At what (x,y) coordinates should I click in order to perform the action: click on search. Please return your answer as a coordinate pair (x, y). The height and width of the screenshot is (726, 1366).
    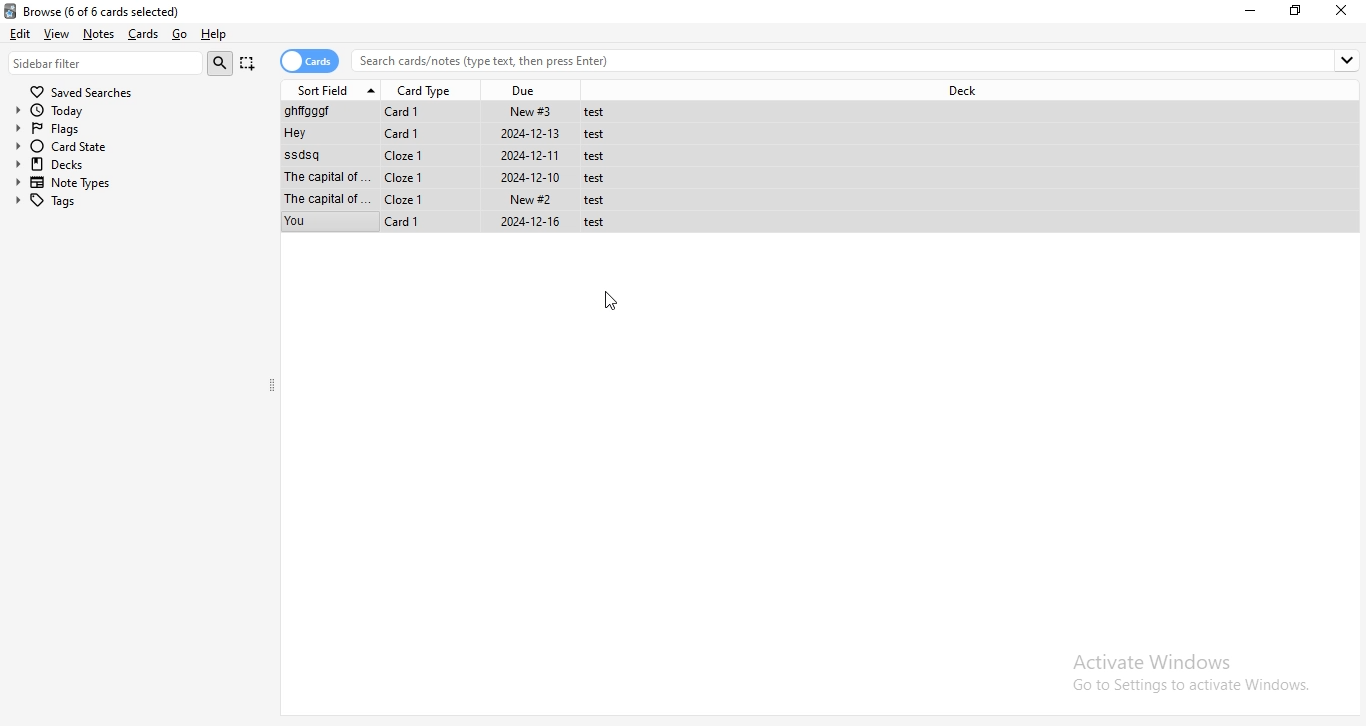
    Looking at the image, I should click on (220, 63).